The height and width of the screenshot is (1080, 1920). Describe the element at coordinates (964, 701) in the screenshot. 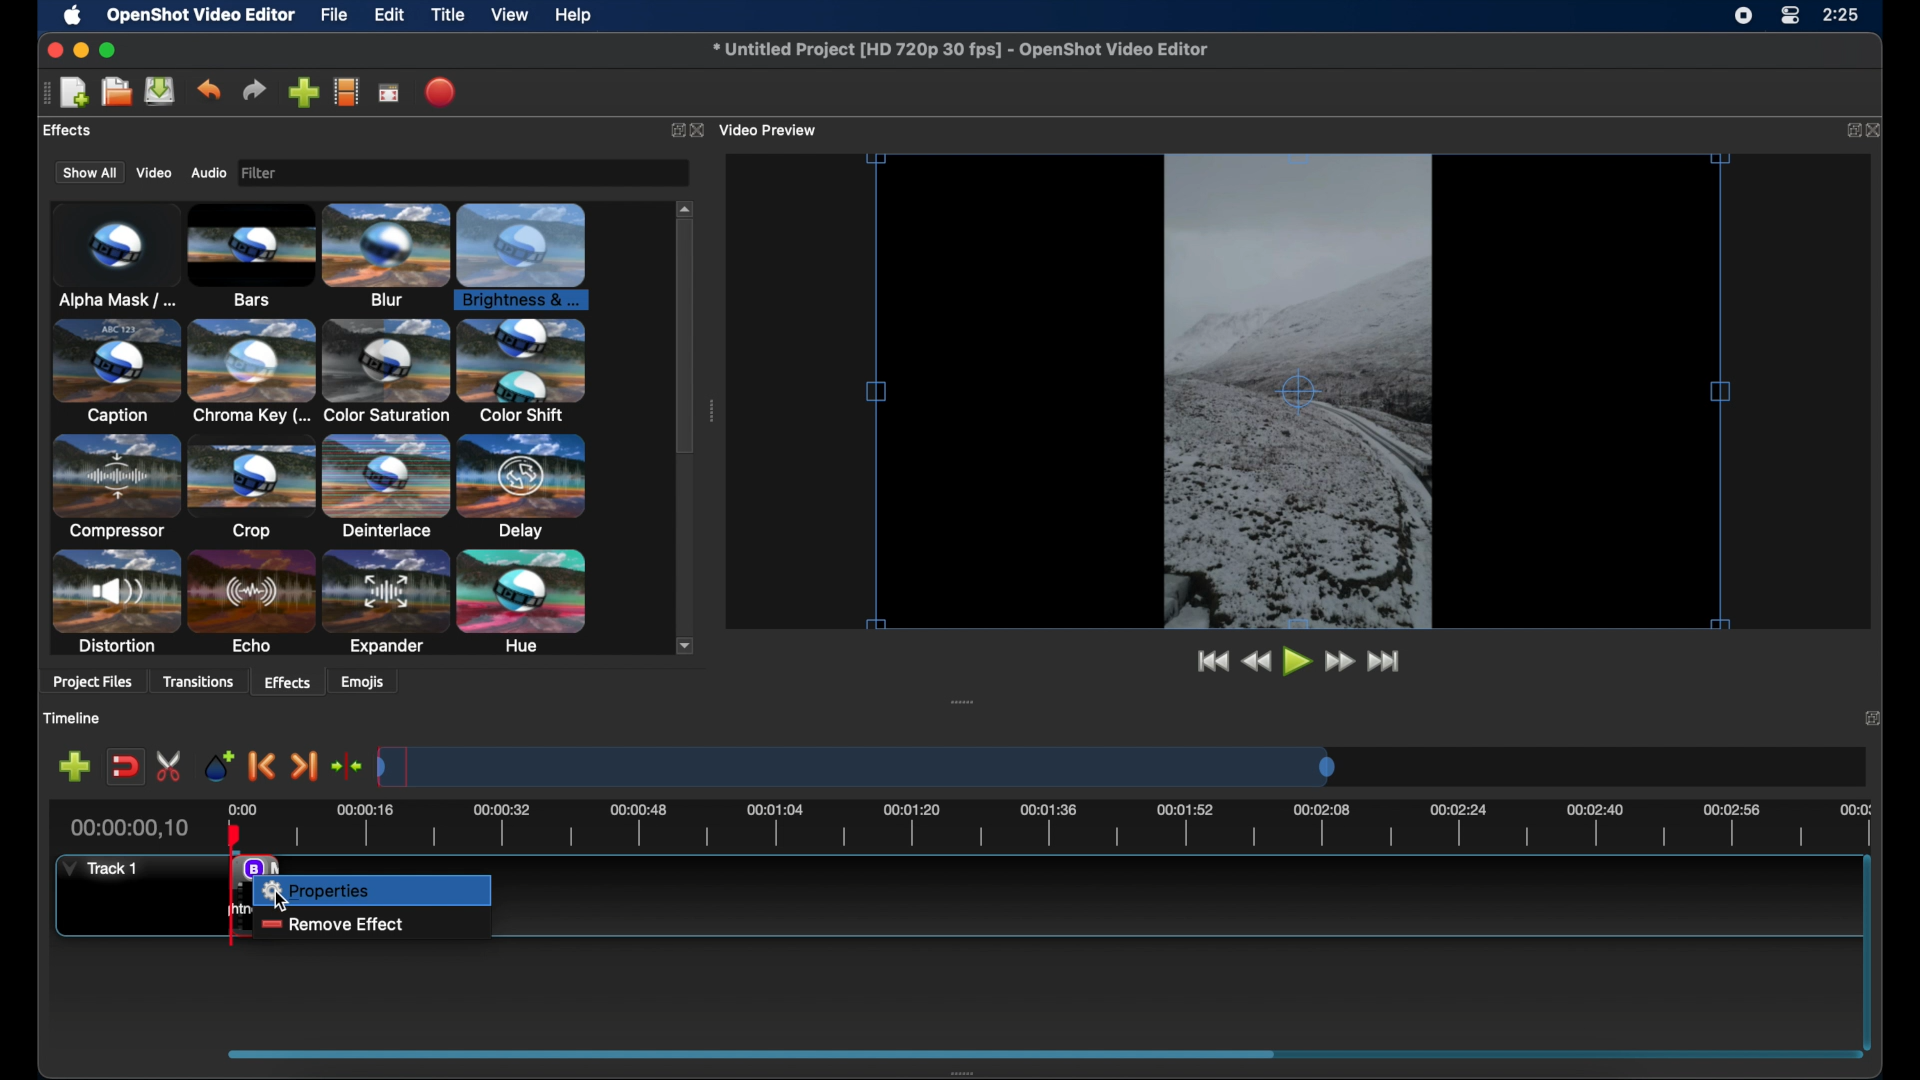

I see `drag handle` at that location.